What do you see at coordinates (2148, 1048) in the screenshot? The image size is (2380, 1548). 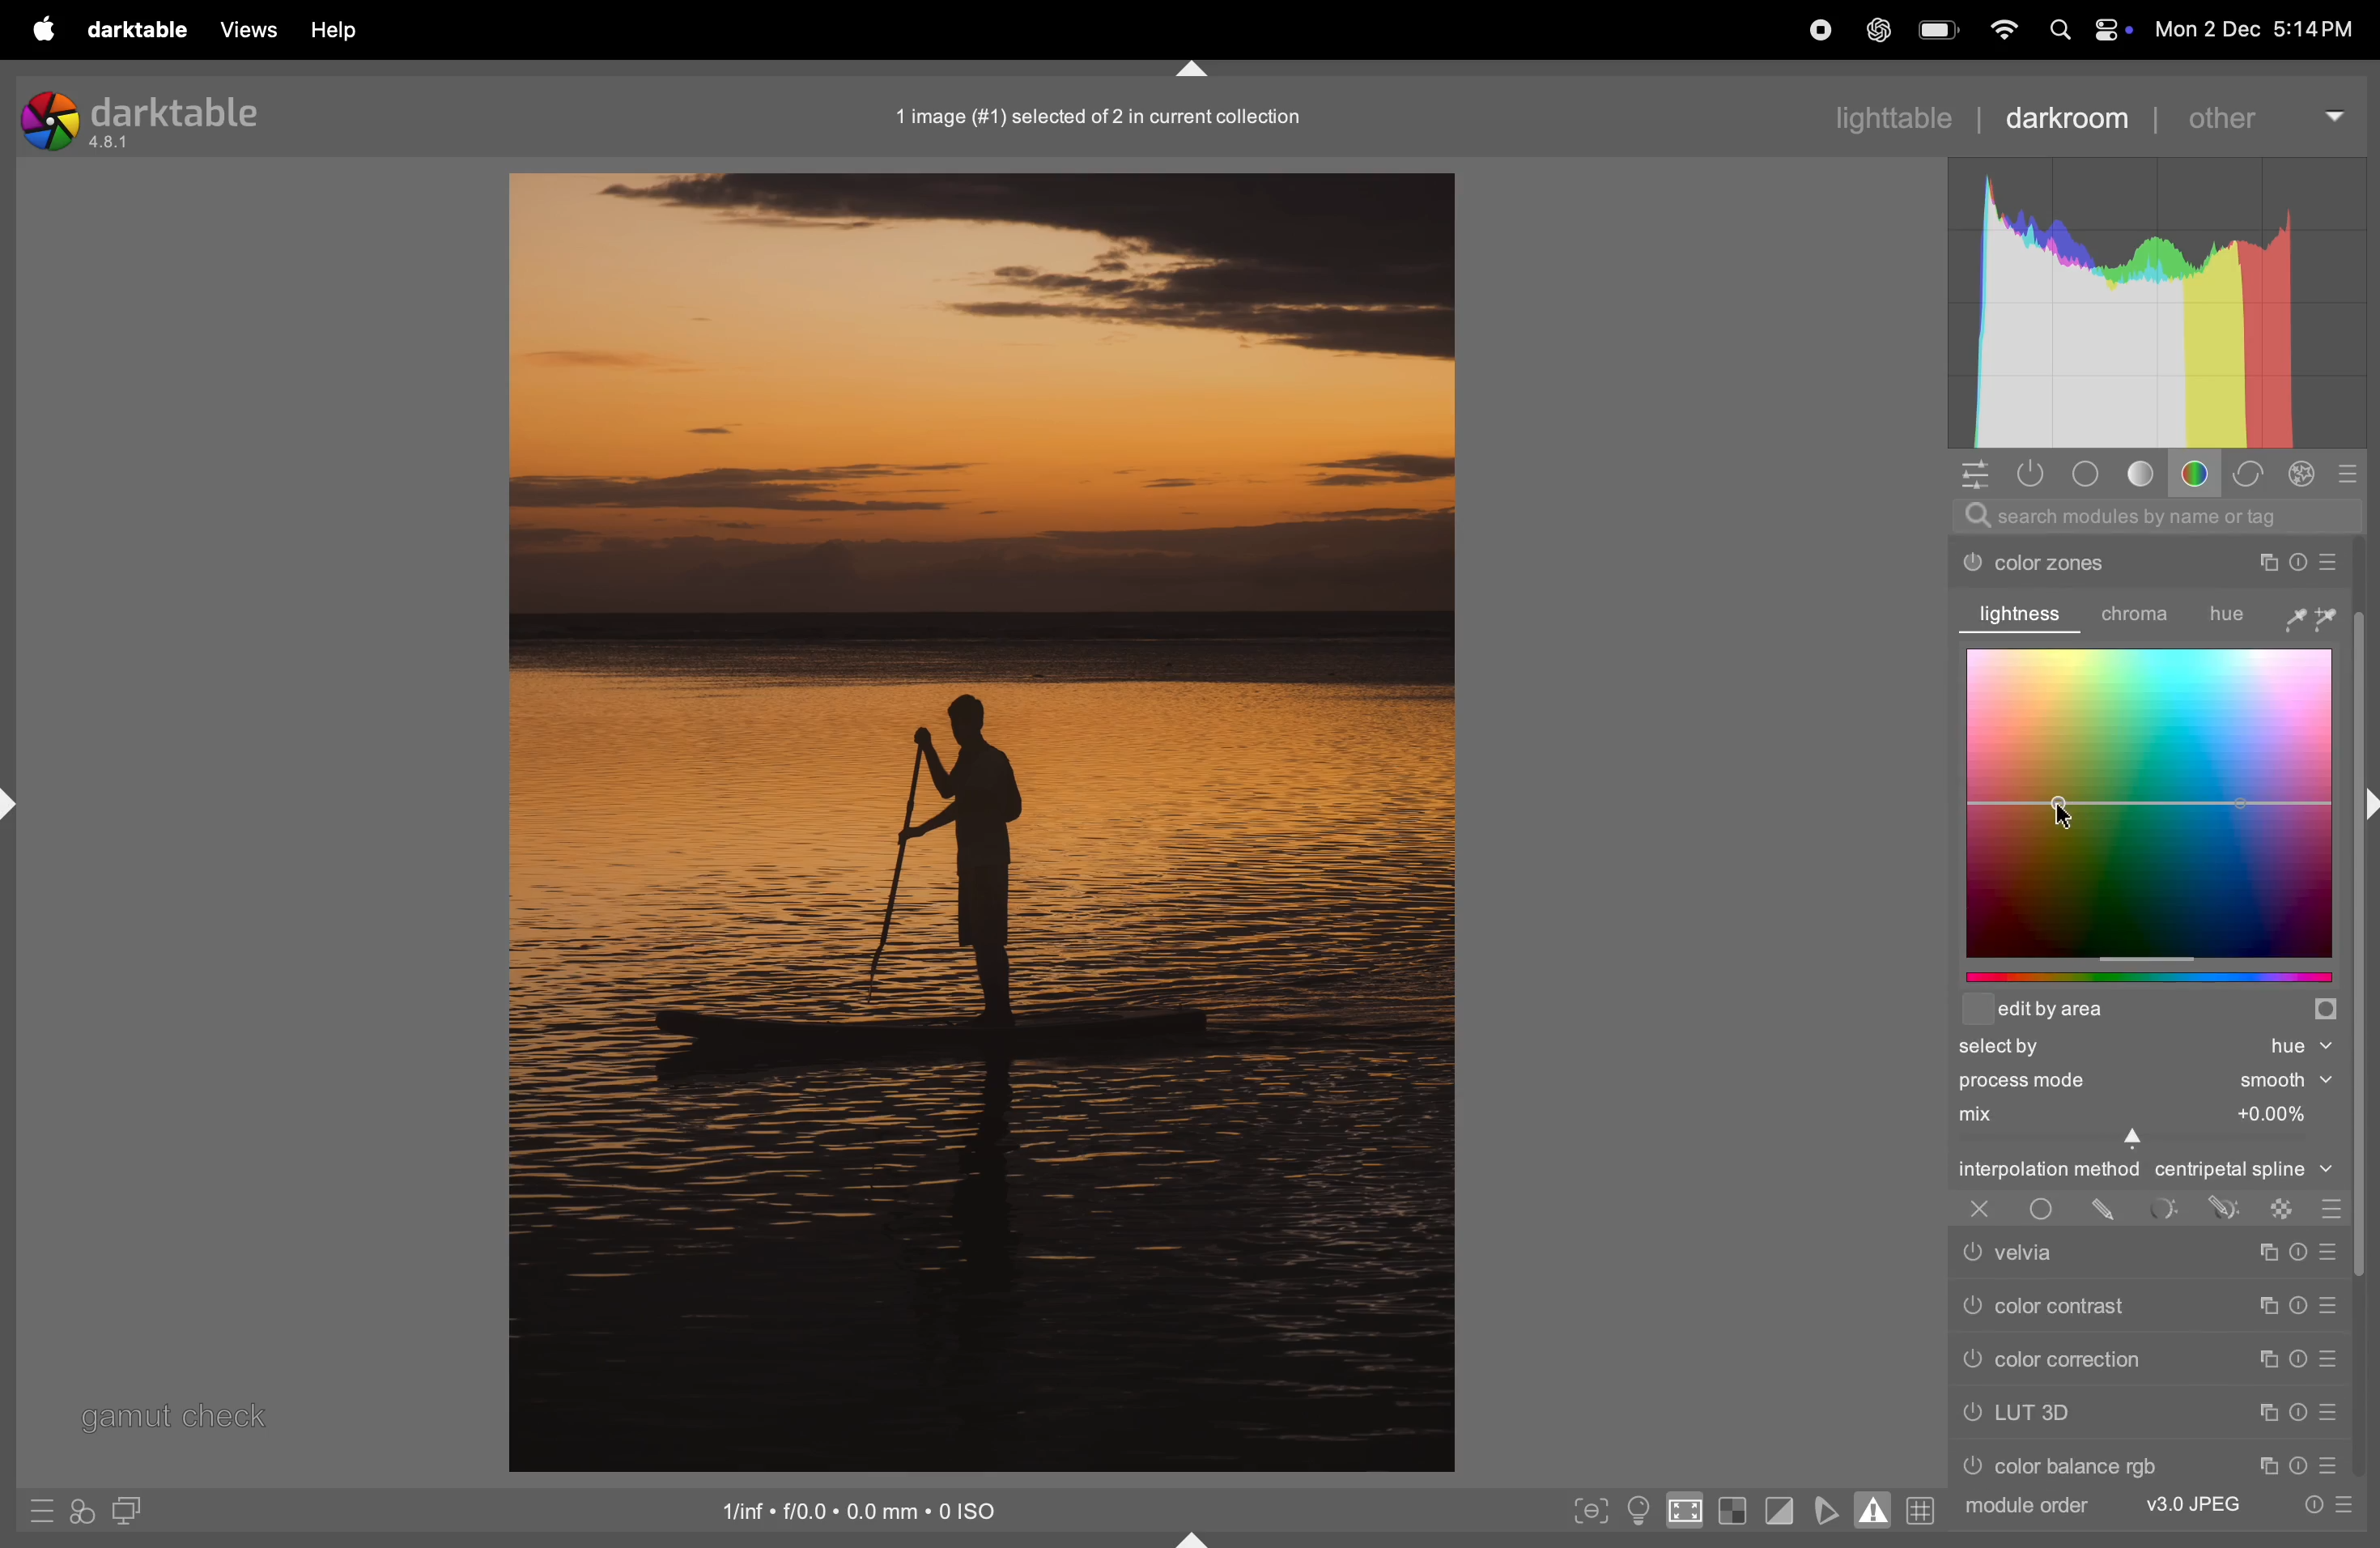 I see `selected hue` at bounding box center [2148, 1048].